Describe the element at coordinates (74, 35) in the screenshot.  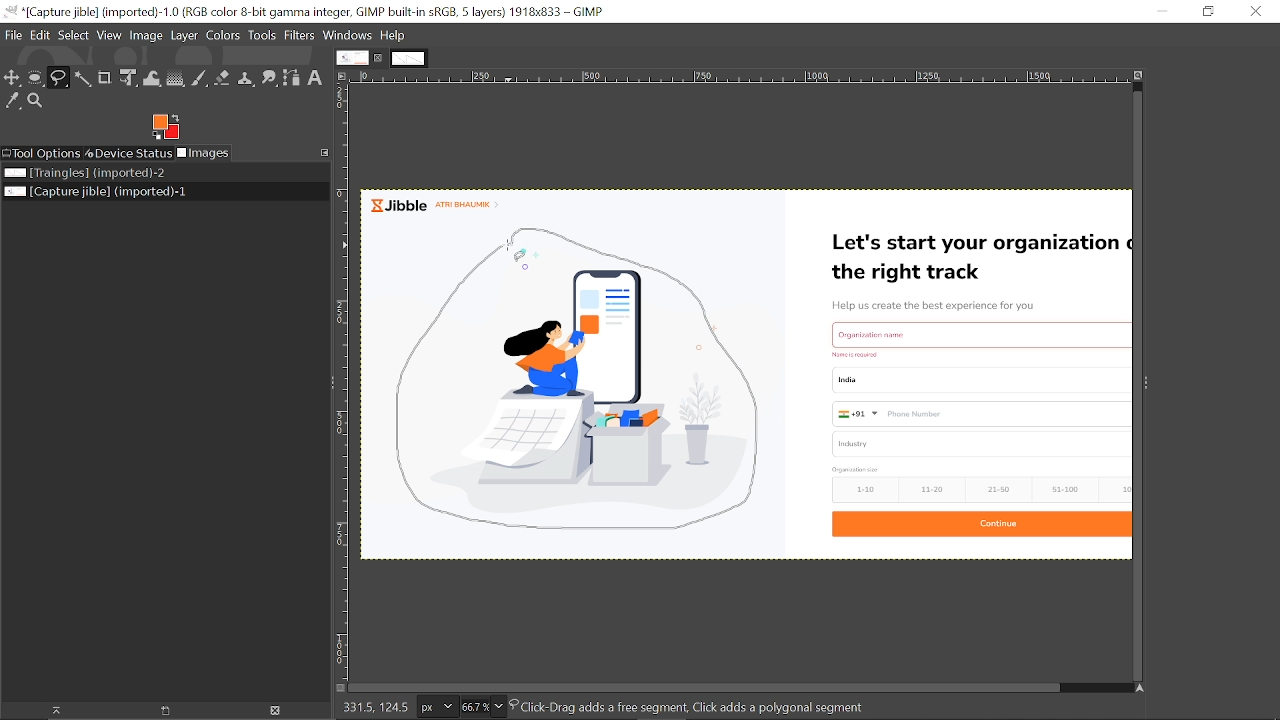
I see `Select` at that location.